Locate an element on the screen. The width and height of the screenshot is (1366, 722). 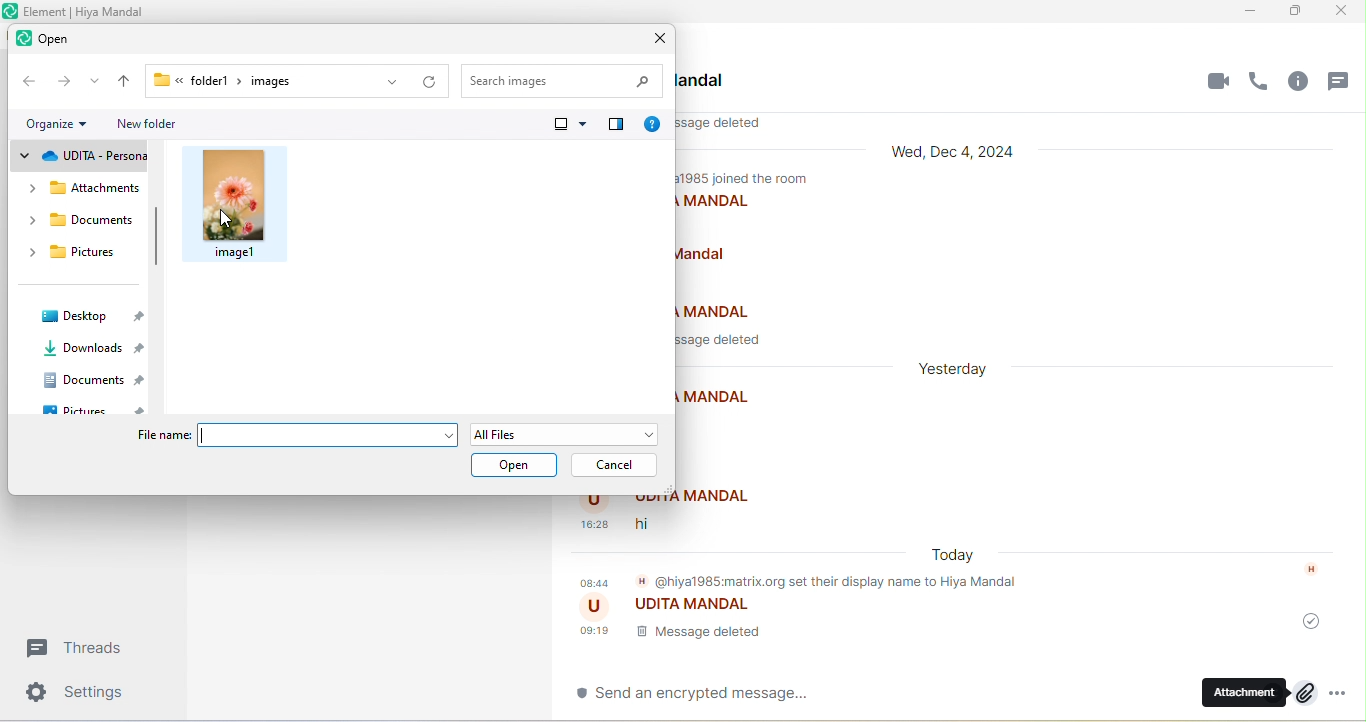
forward is located at coordinates (66, 81).